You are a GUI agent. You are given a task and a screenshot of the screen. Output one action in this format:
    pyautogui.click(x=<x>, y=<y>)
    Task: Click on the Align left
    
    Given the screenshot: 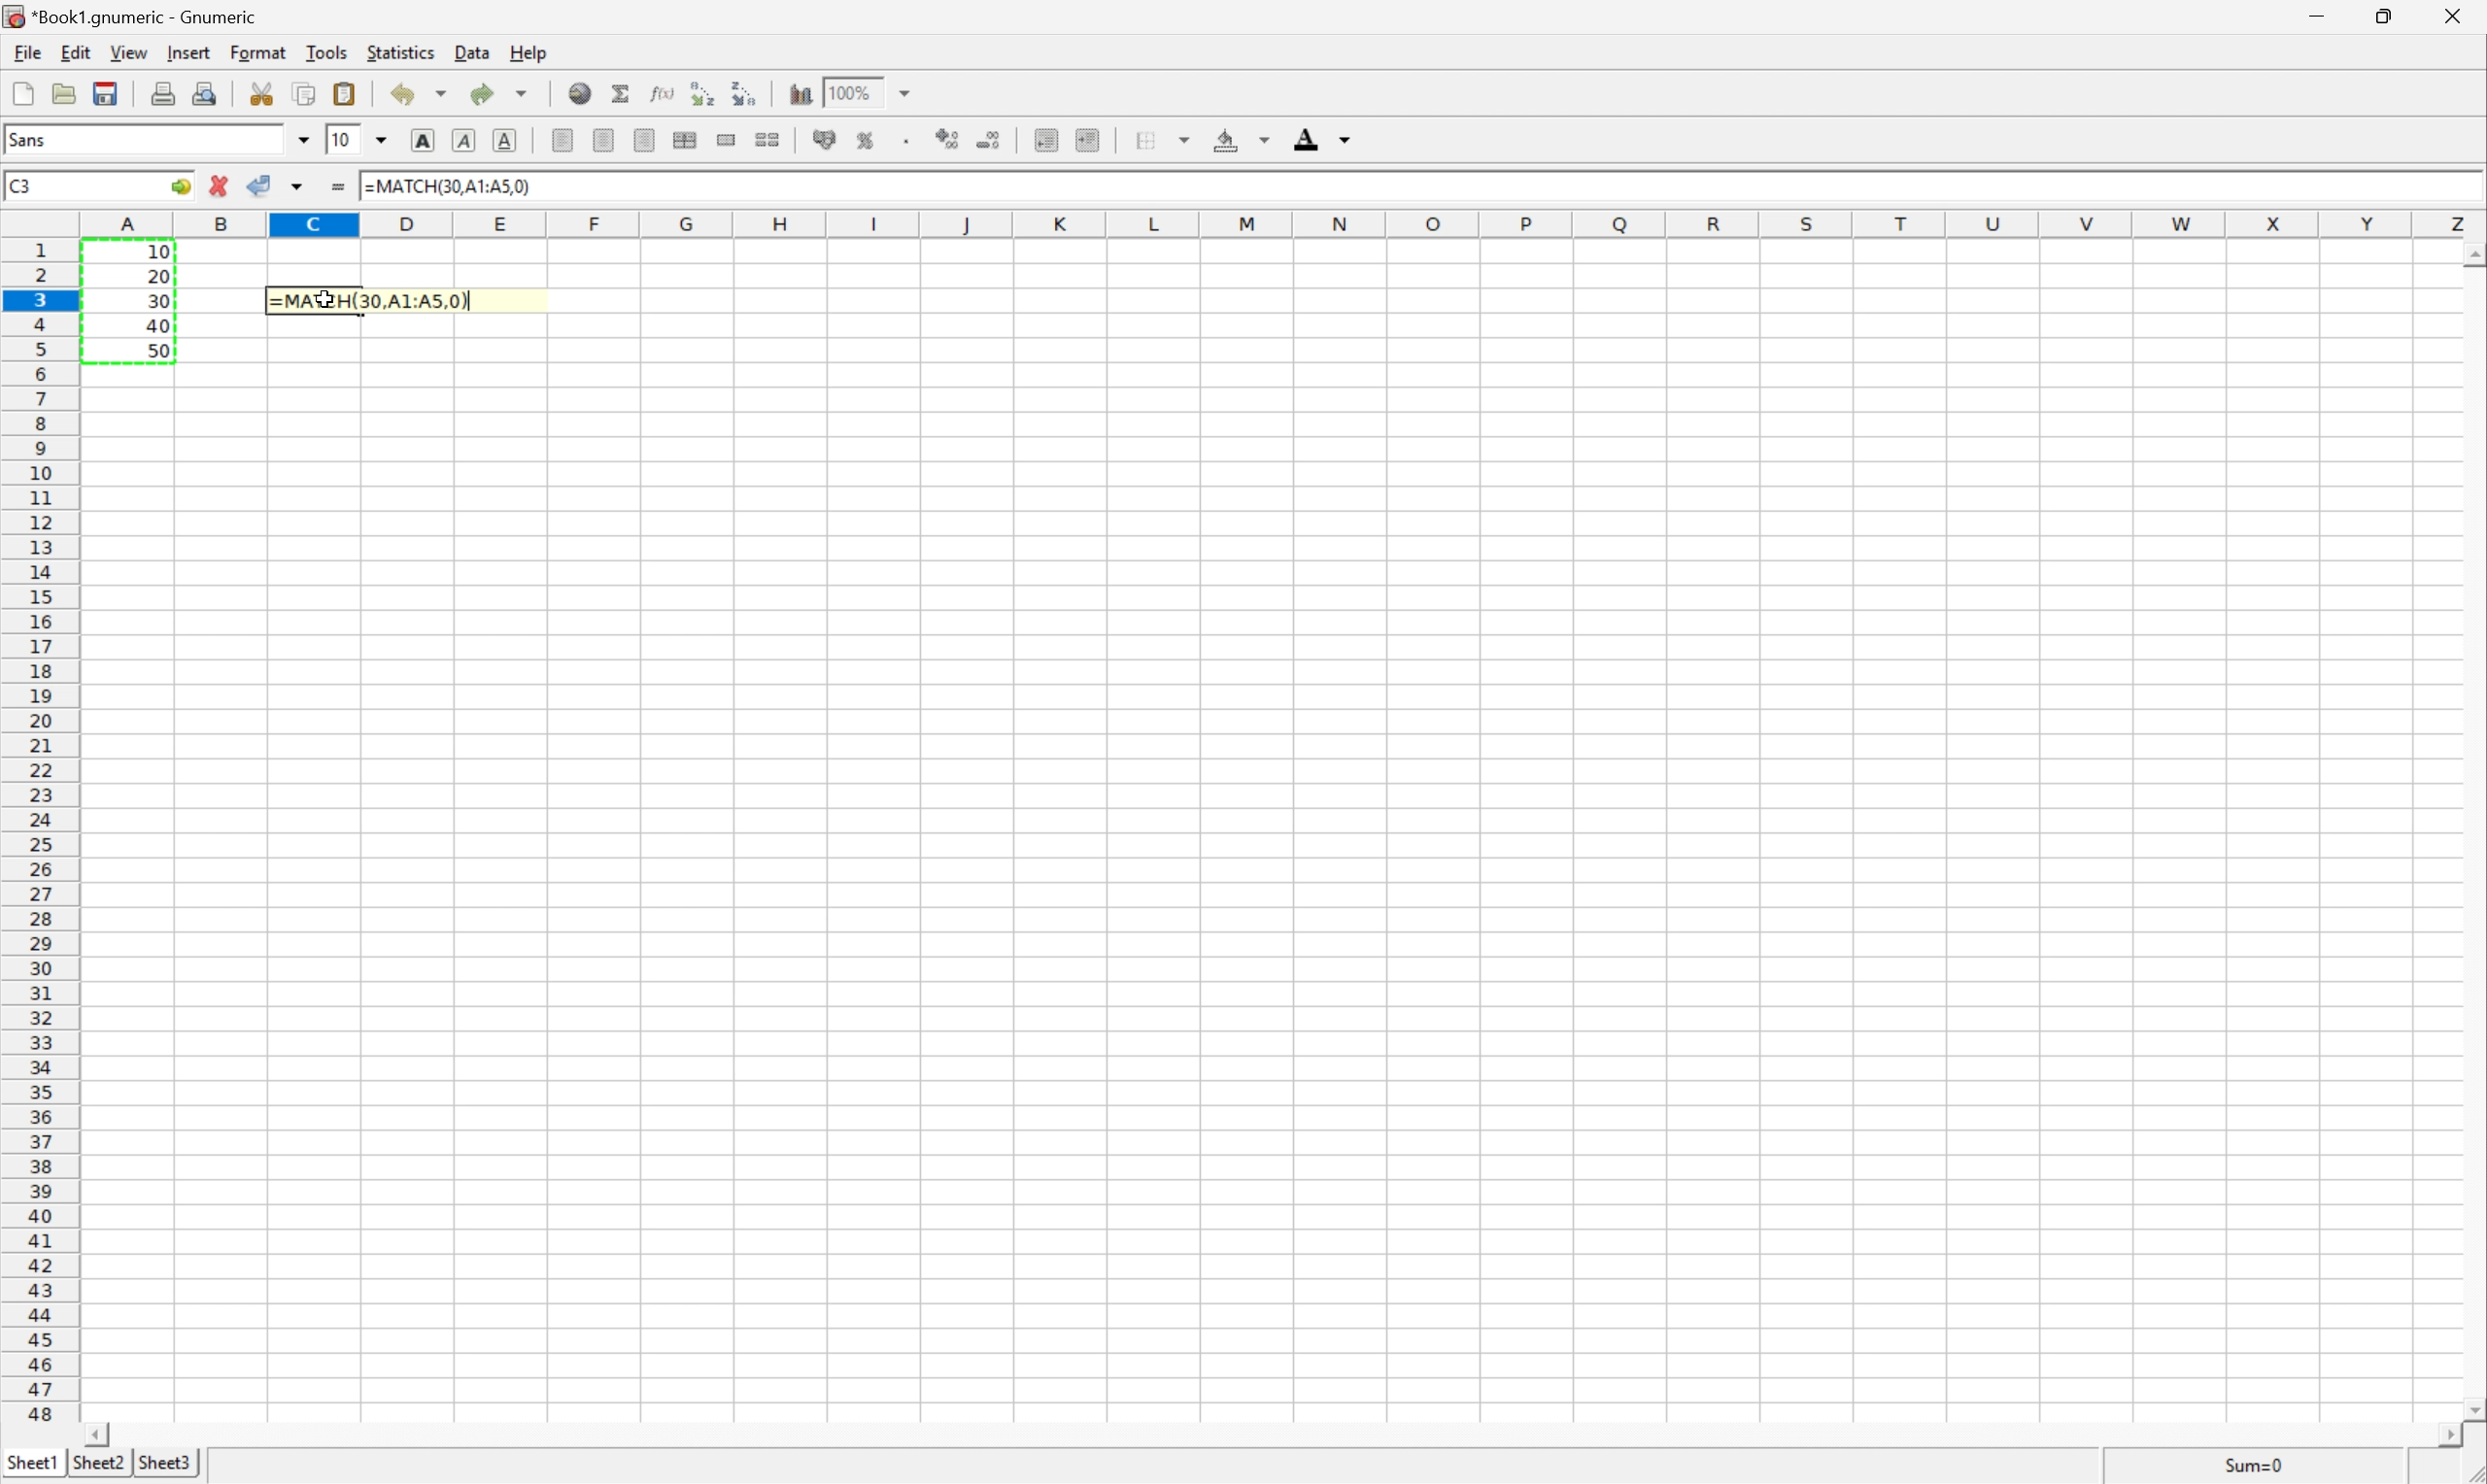 What is the action you would take?
    pyautogui.click(x=561, y=138)
    